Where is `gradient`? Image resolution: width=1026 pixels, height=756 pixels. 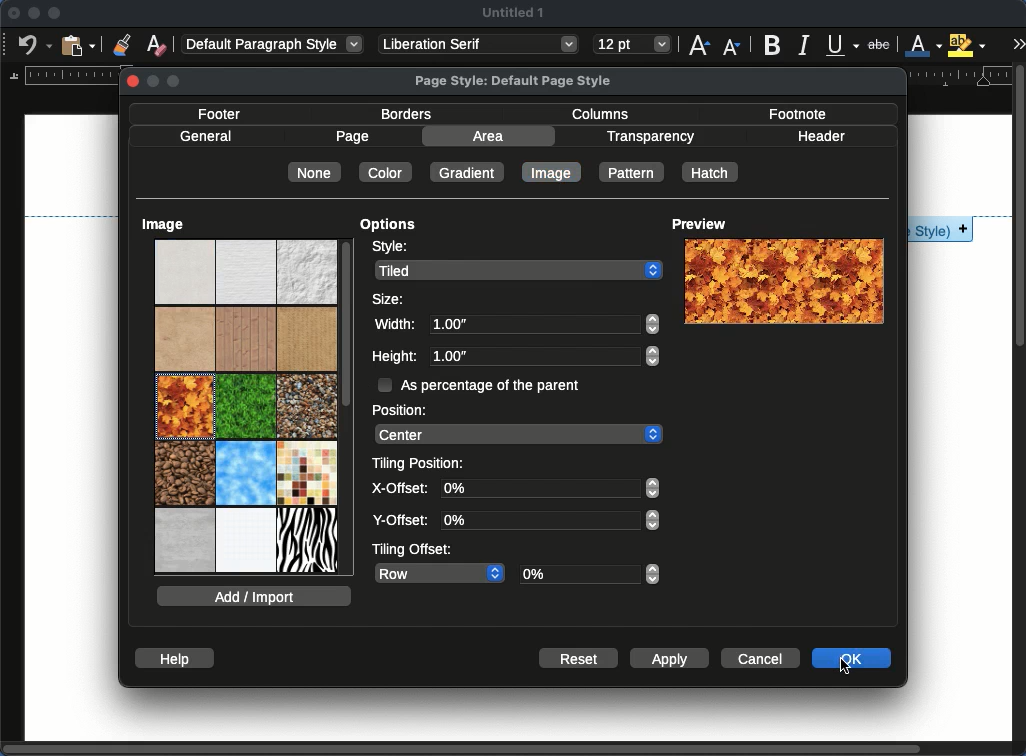 gradient is located at coordinates (465, 171).